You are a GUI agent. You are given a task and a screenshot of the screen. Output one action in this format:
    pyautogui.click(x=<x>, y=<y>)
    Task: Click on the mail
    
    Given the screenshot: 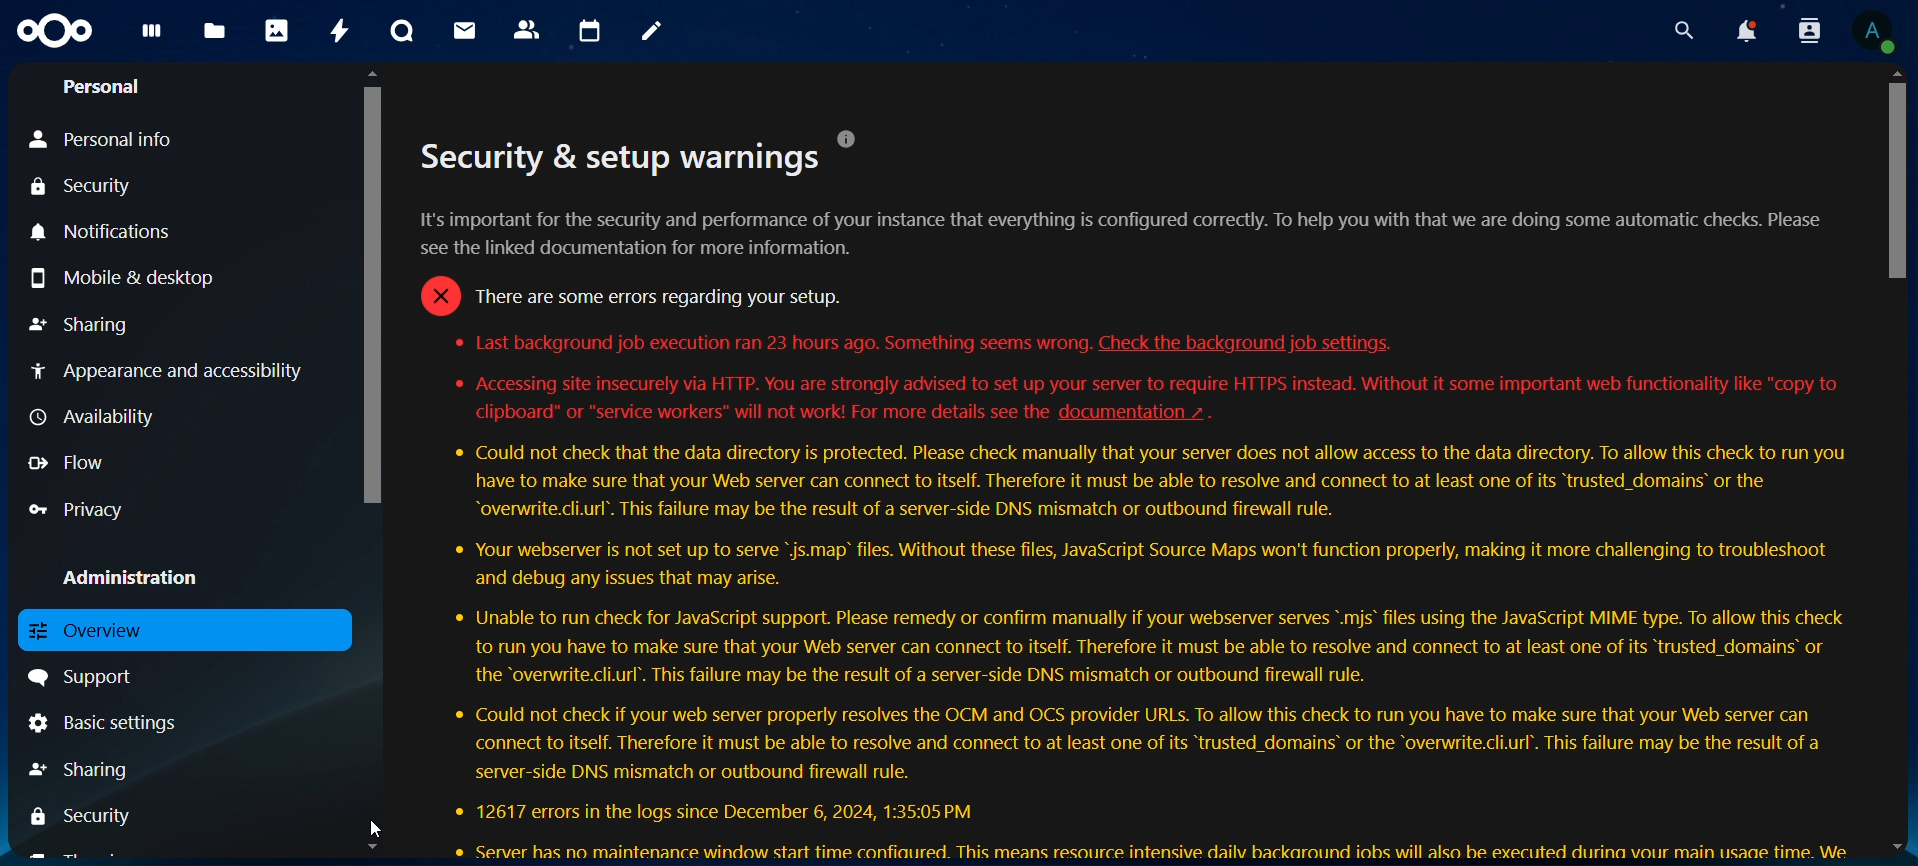 What is the action you would take?
    pyautogui.click(x=465, y=30)
    